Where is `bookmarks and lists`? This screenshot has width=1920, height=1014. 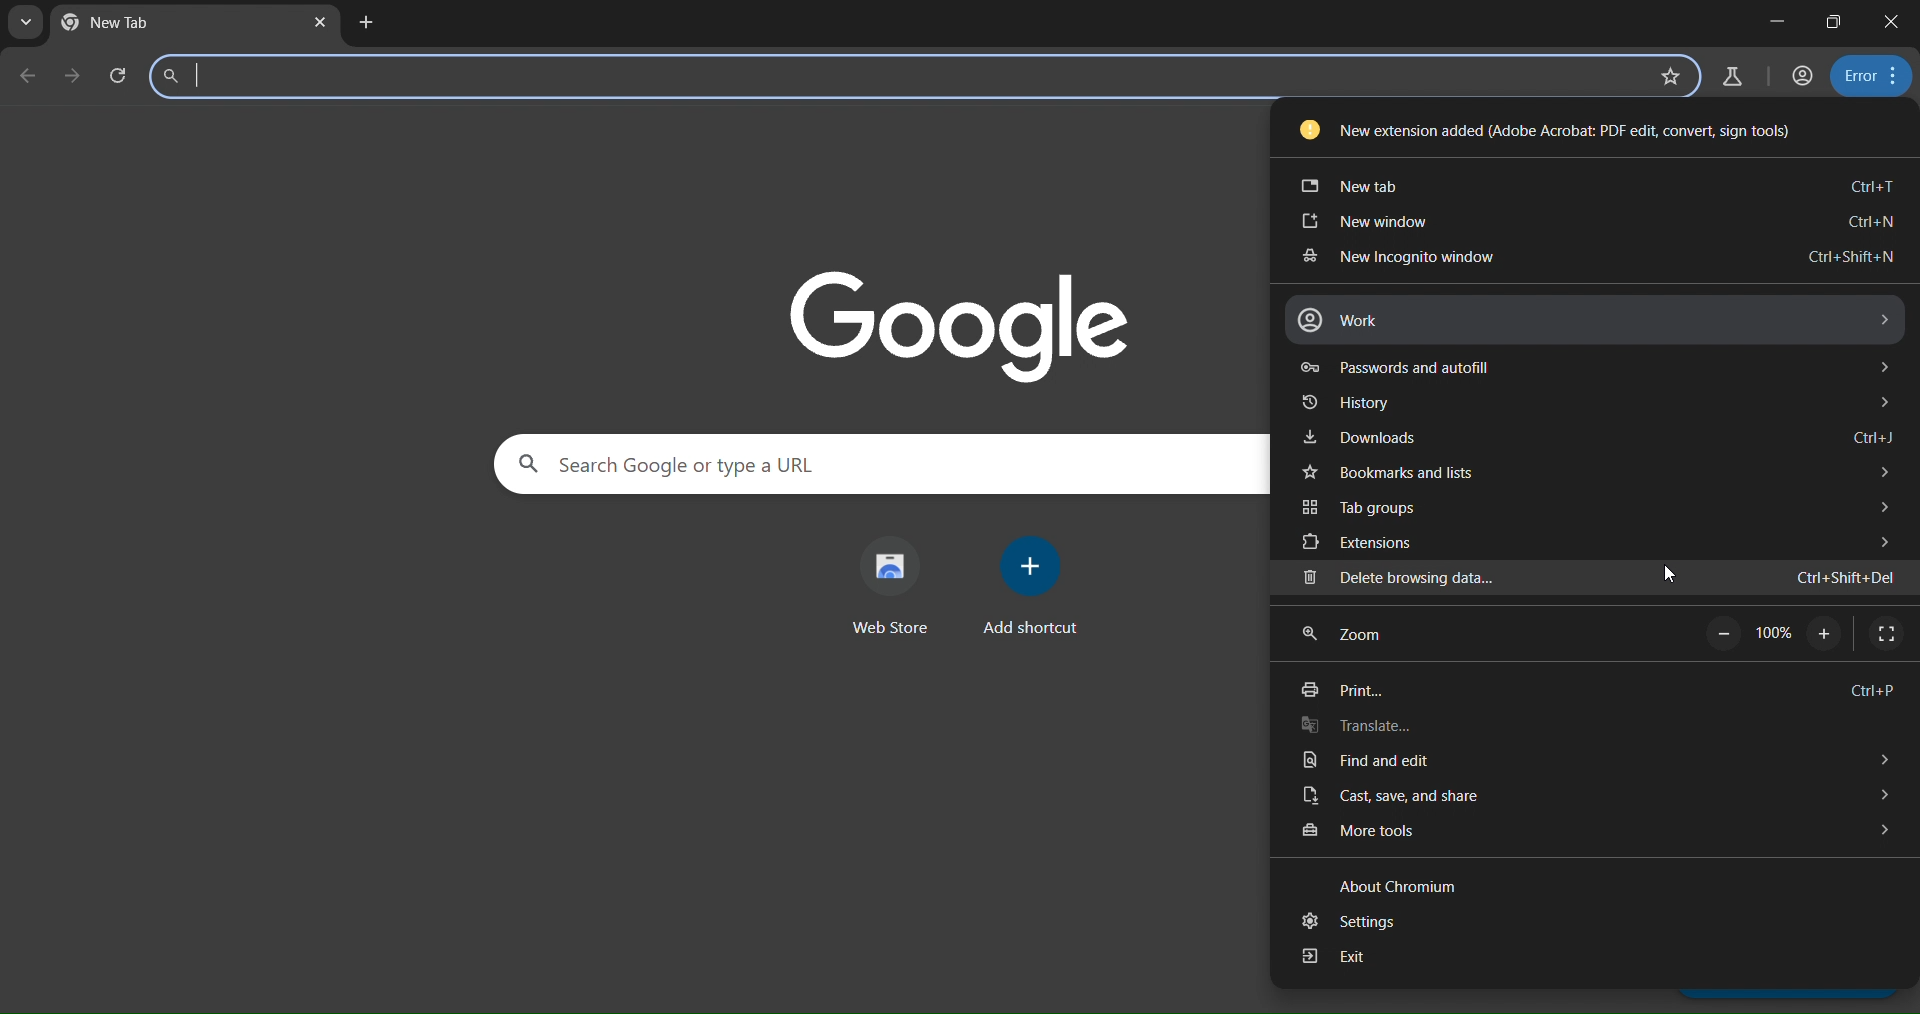 bookmarks and lists is located at coordinates (1589, 475).